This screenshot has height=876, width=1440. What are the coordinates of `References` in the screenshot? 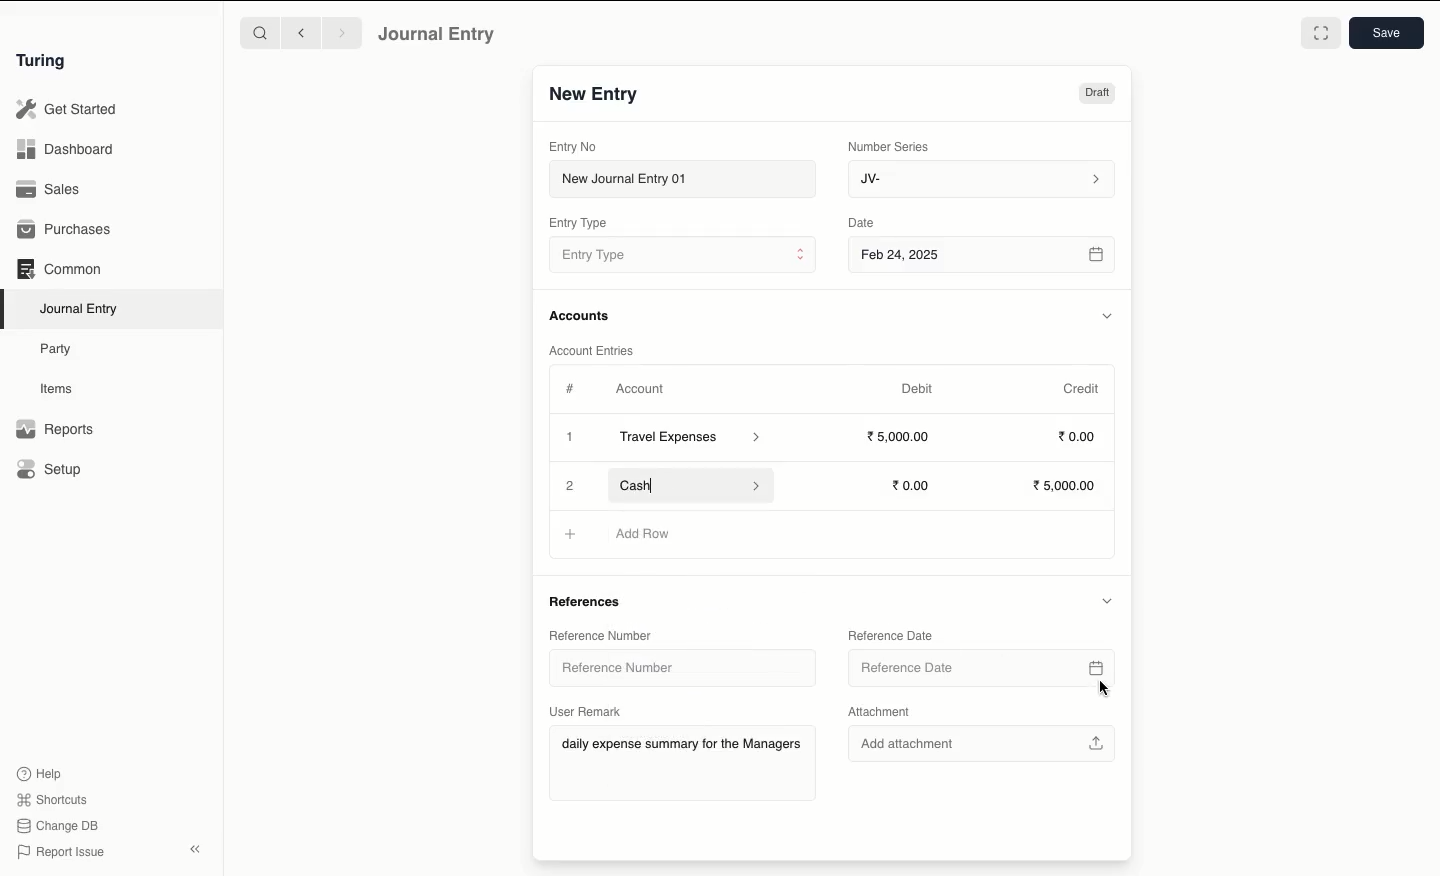 It's located at (592, 600).